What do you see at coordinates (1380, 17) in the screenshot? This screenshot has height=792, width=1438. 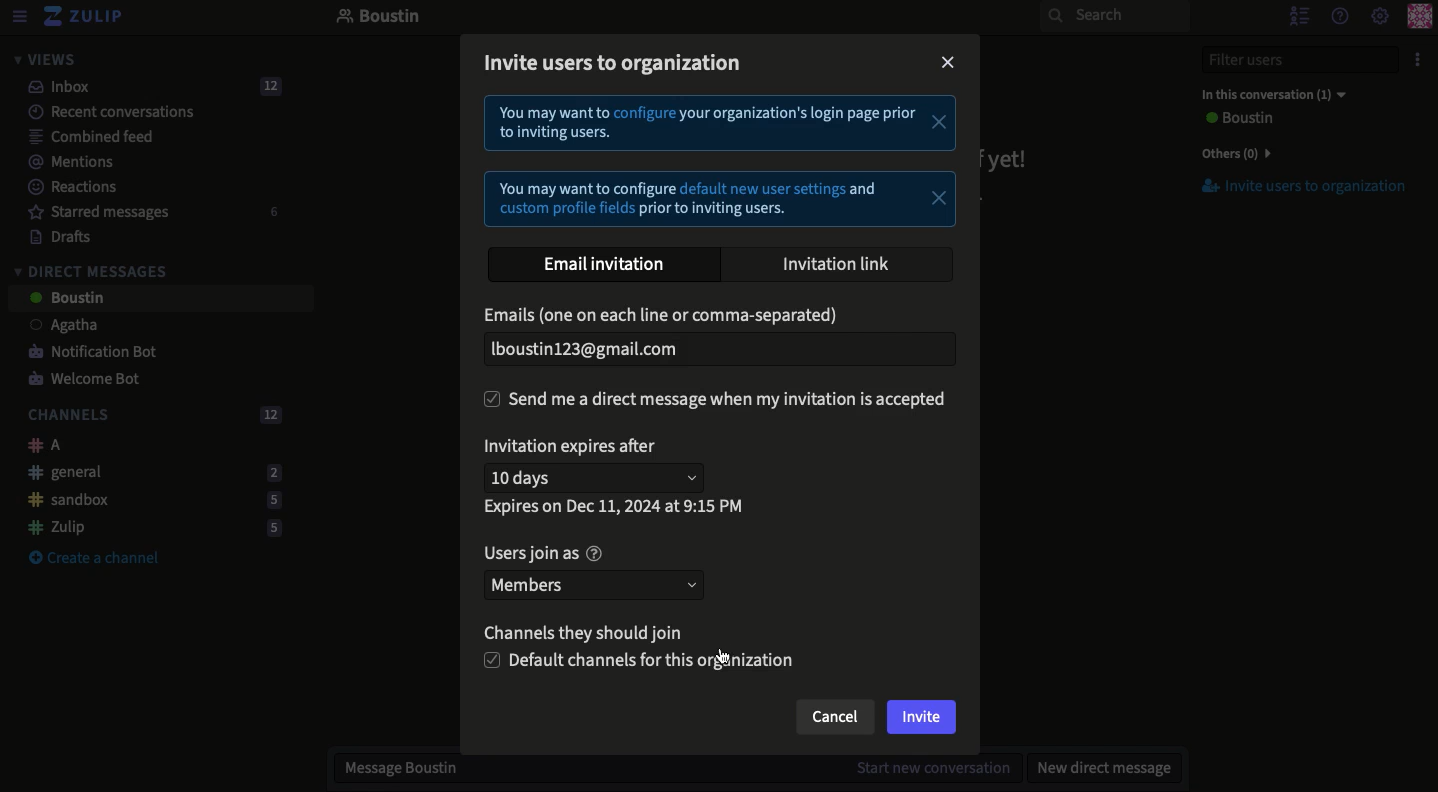 I see `Settings` at bounding box center [1380, 17].